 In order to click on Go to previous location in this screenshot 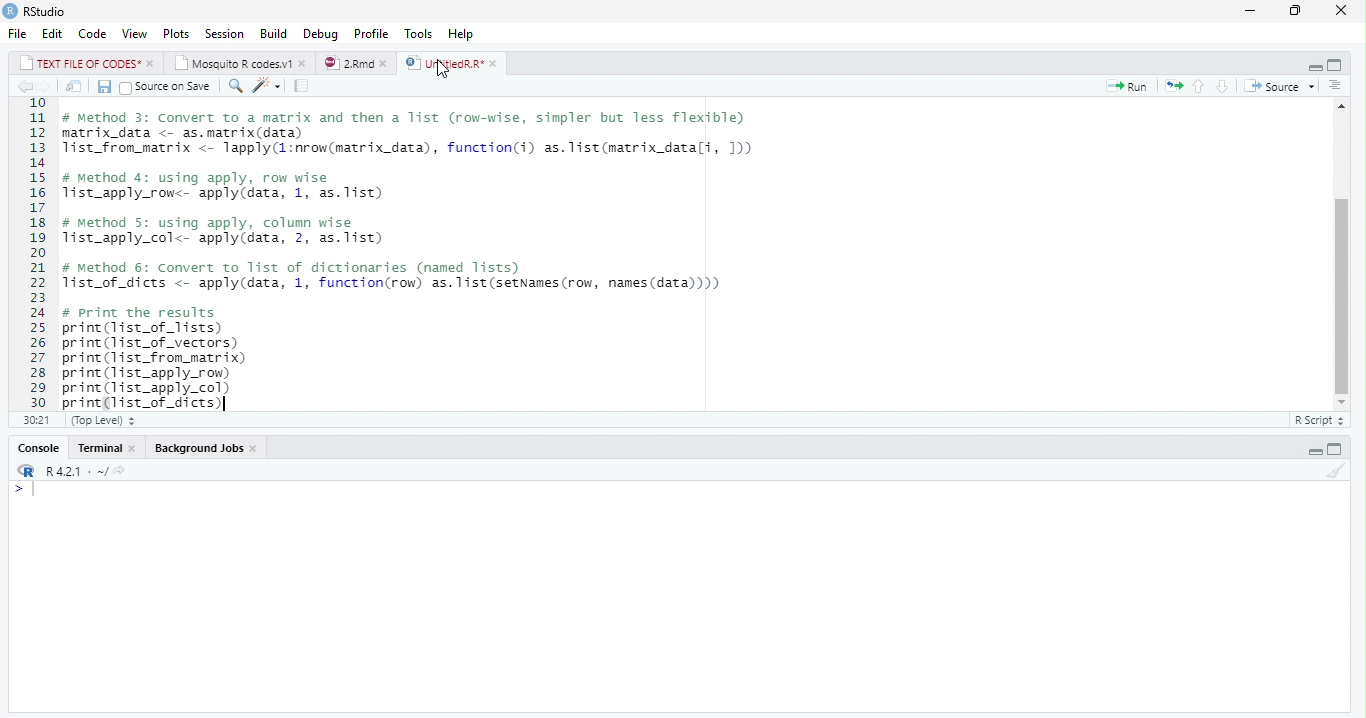, I will do `click(23, 88)`.